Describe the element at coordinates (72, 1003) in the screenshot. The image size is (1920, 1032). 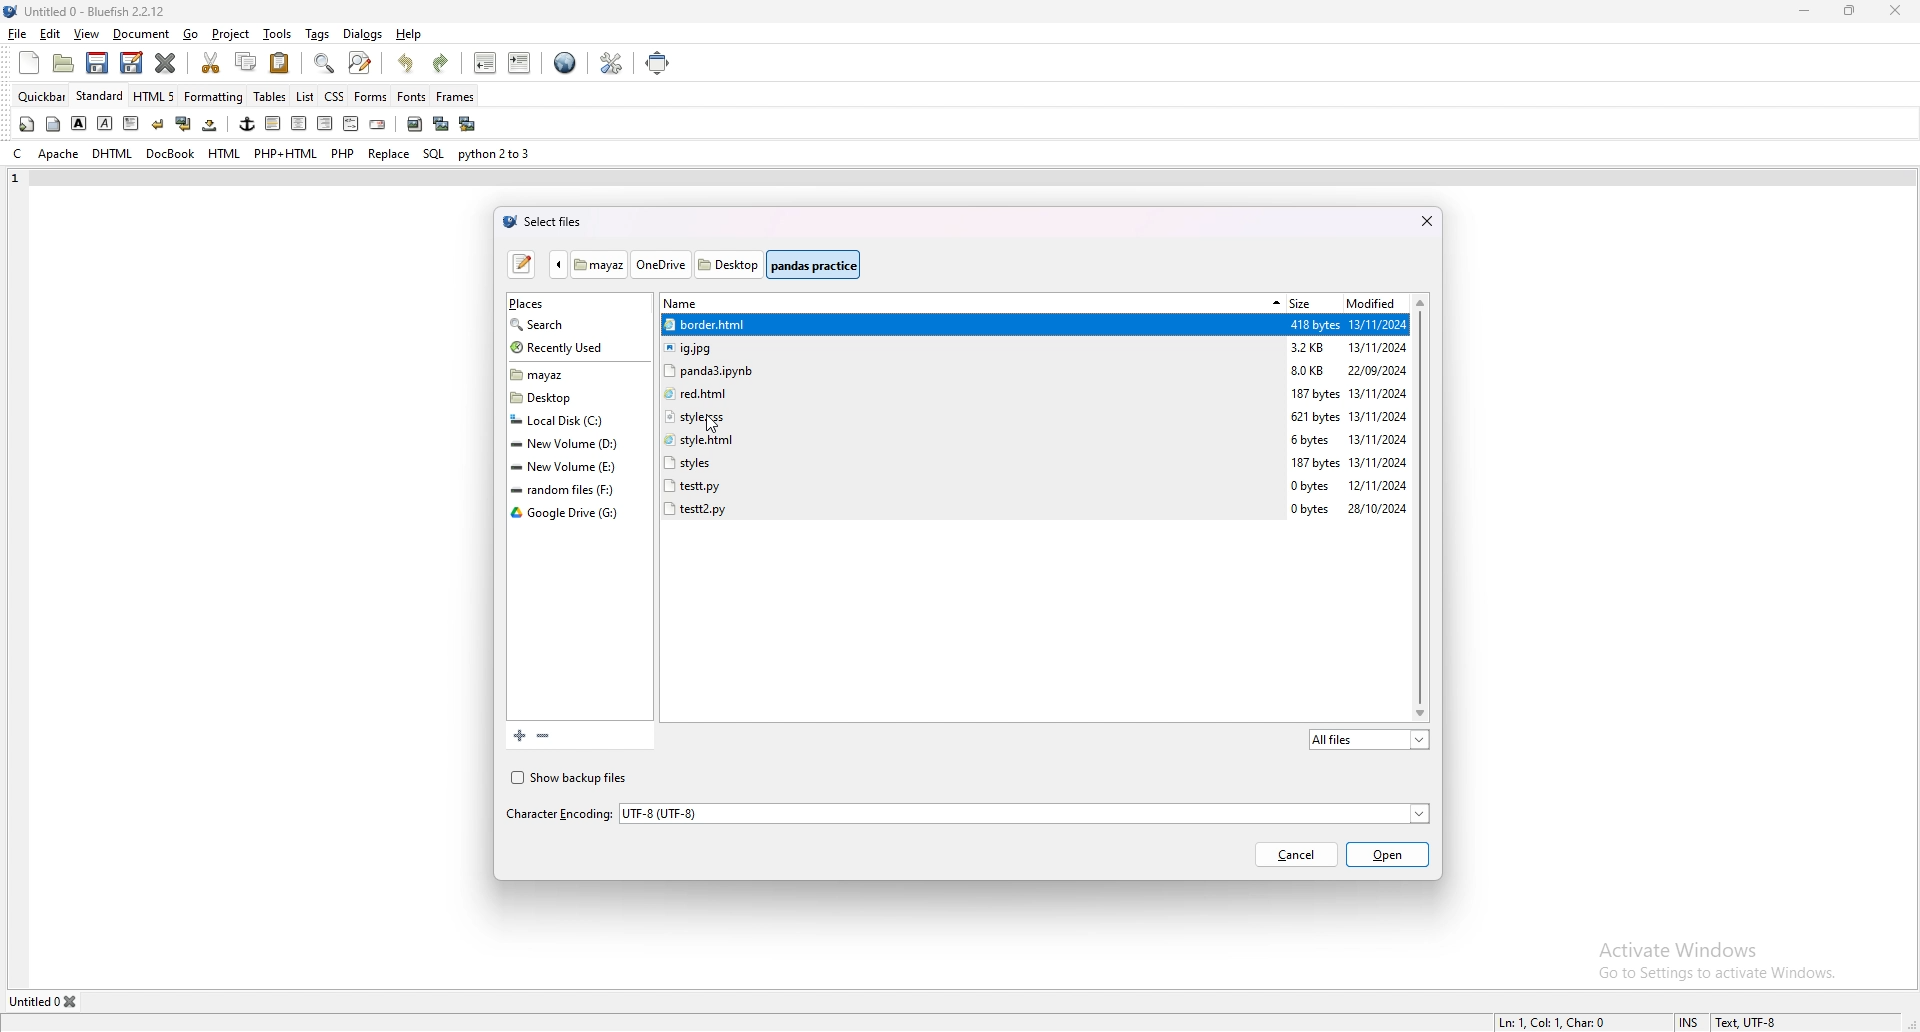
I see `close tab` at that location.